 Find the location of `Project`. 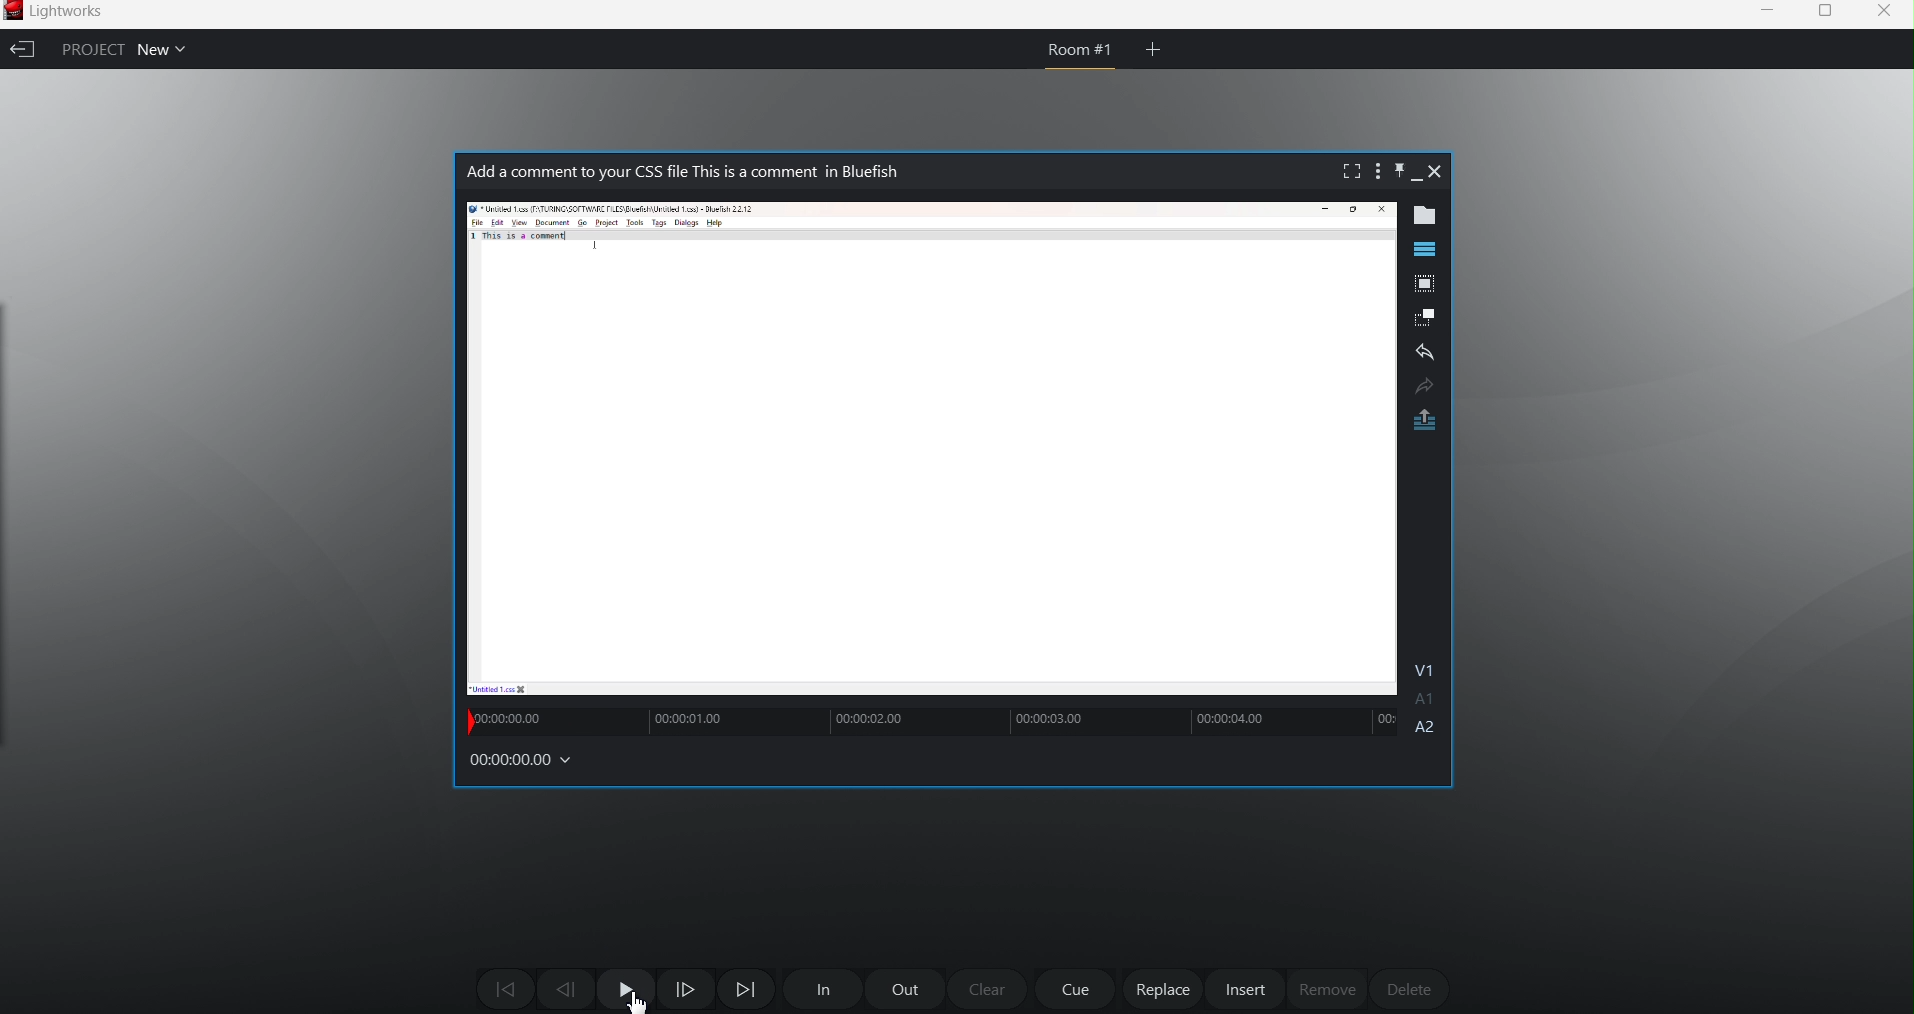

Project is located at coordinates (87, 48).